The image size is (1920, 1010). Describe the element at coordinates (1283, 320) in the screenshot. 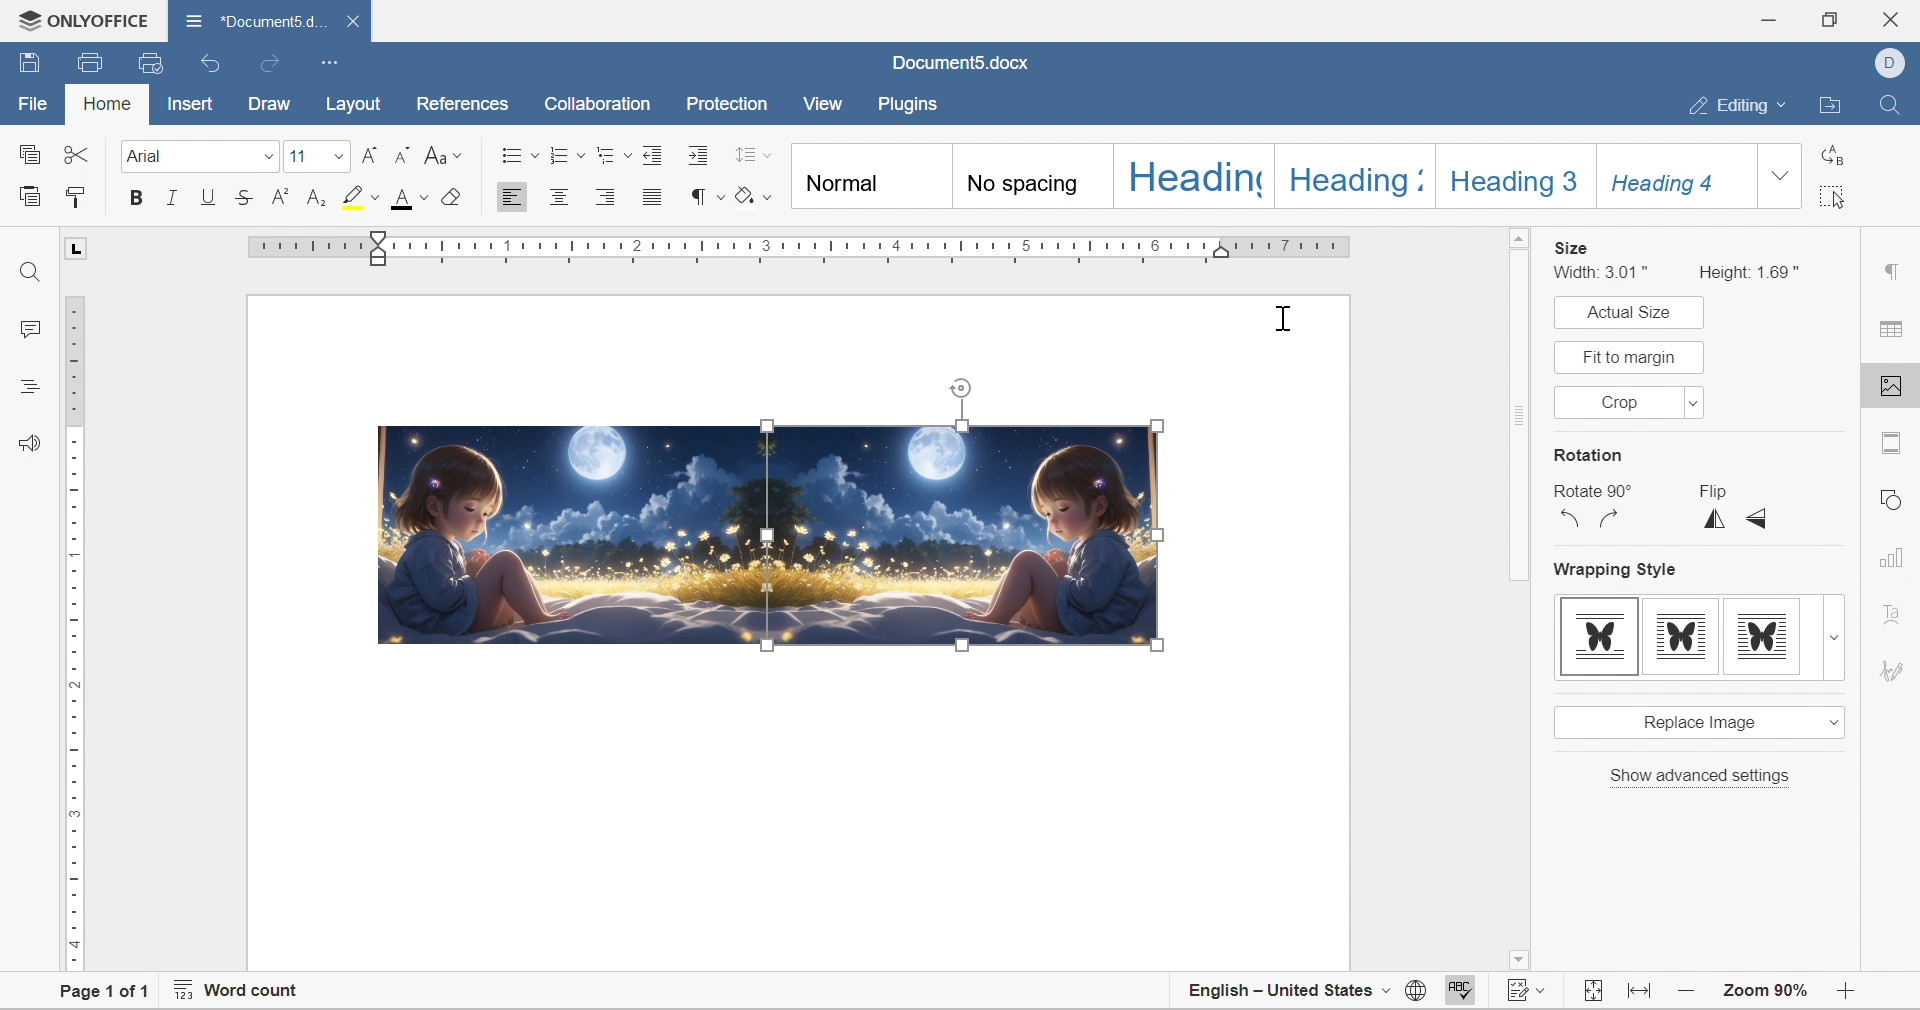

I see `cursor` at that location.